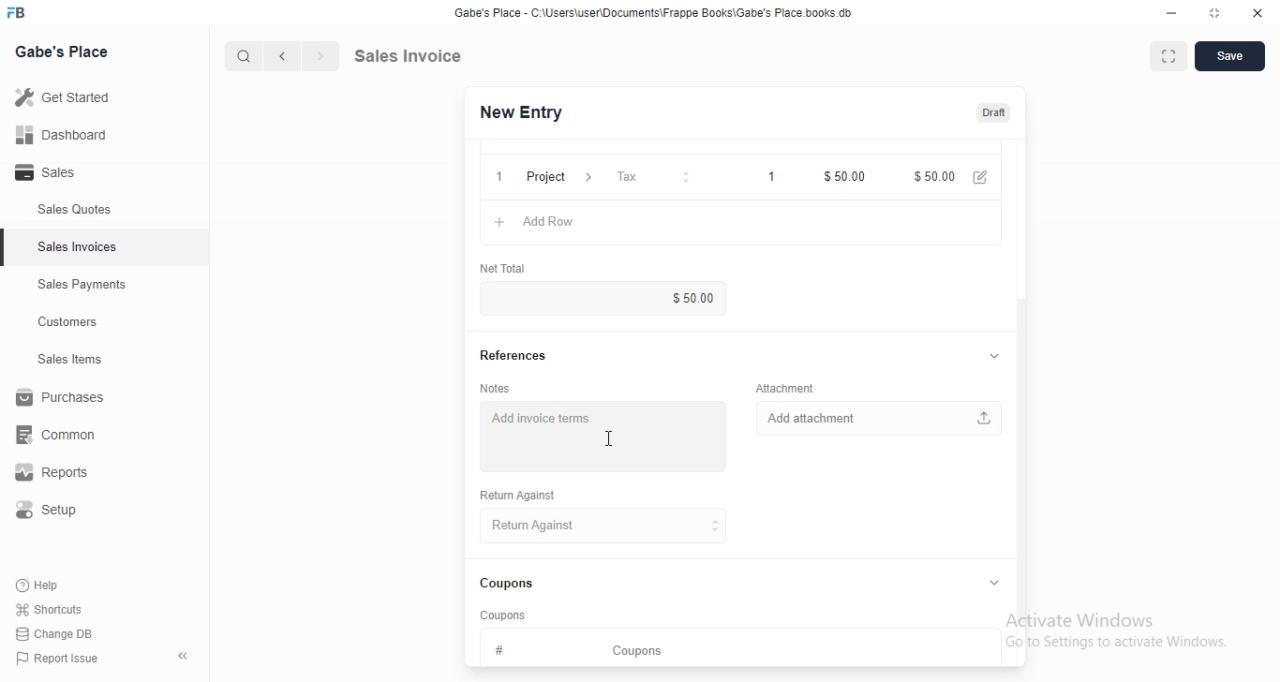 The width and height of the screenshot is (1280, 682). I want to click on Sales Payments, so click(77, 285).